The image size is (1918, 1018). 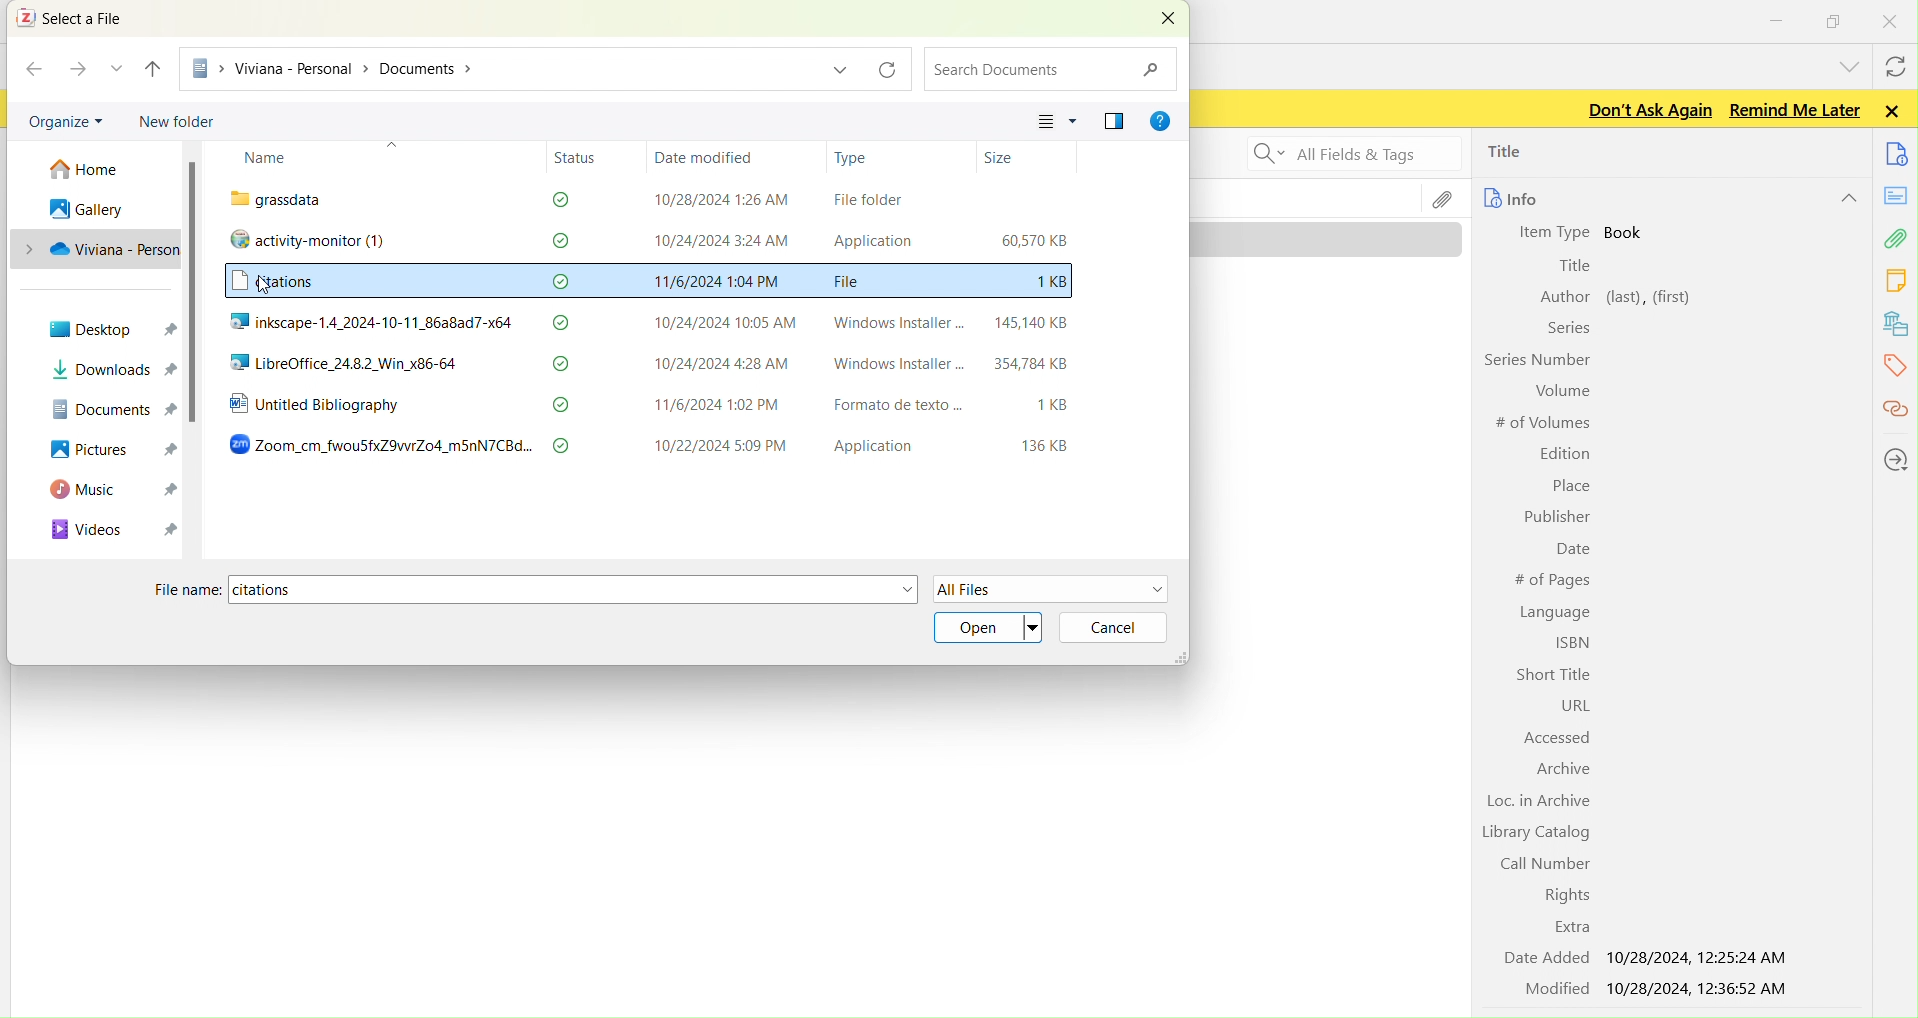 I want to click on Date, so click(x=1568, y=547).